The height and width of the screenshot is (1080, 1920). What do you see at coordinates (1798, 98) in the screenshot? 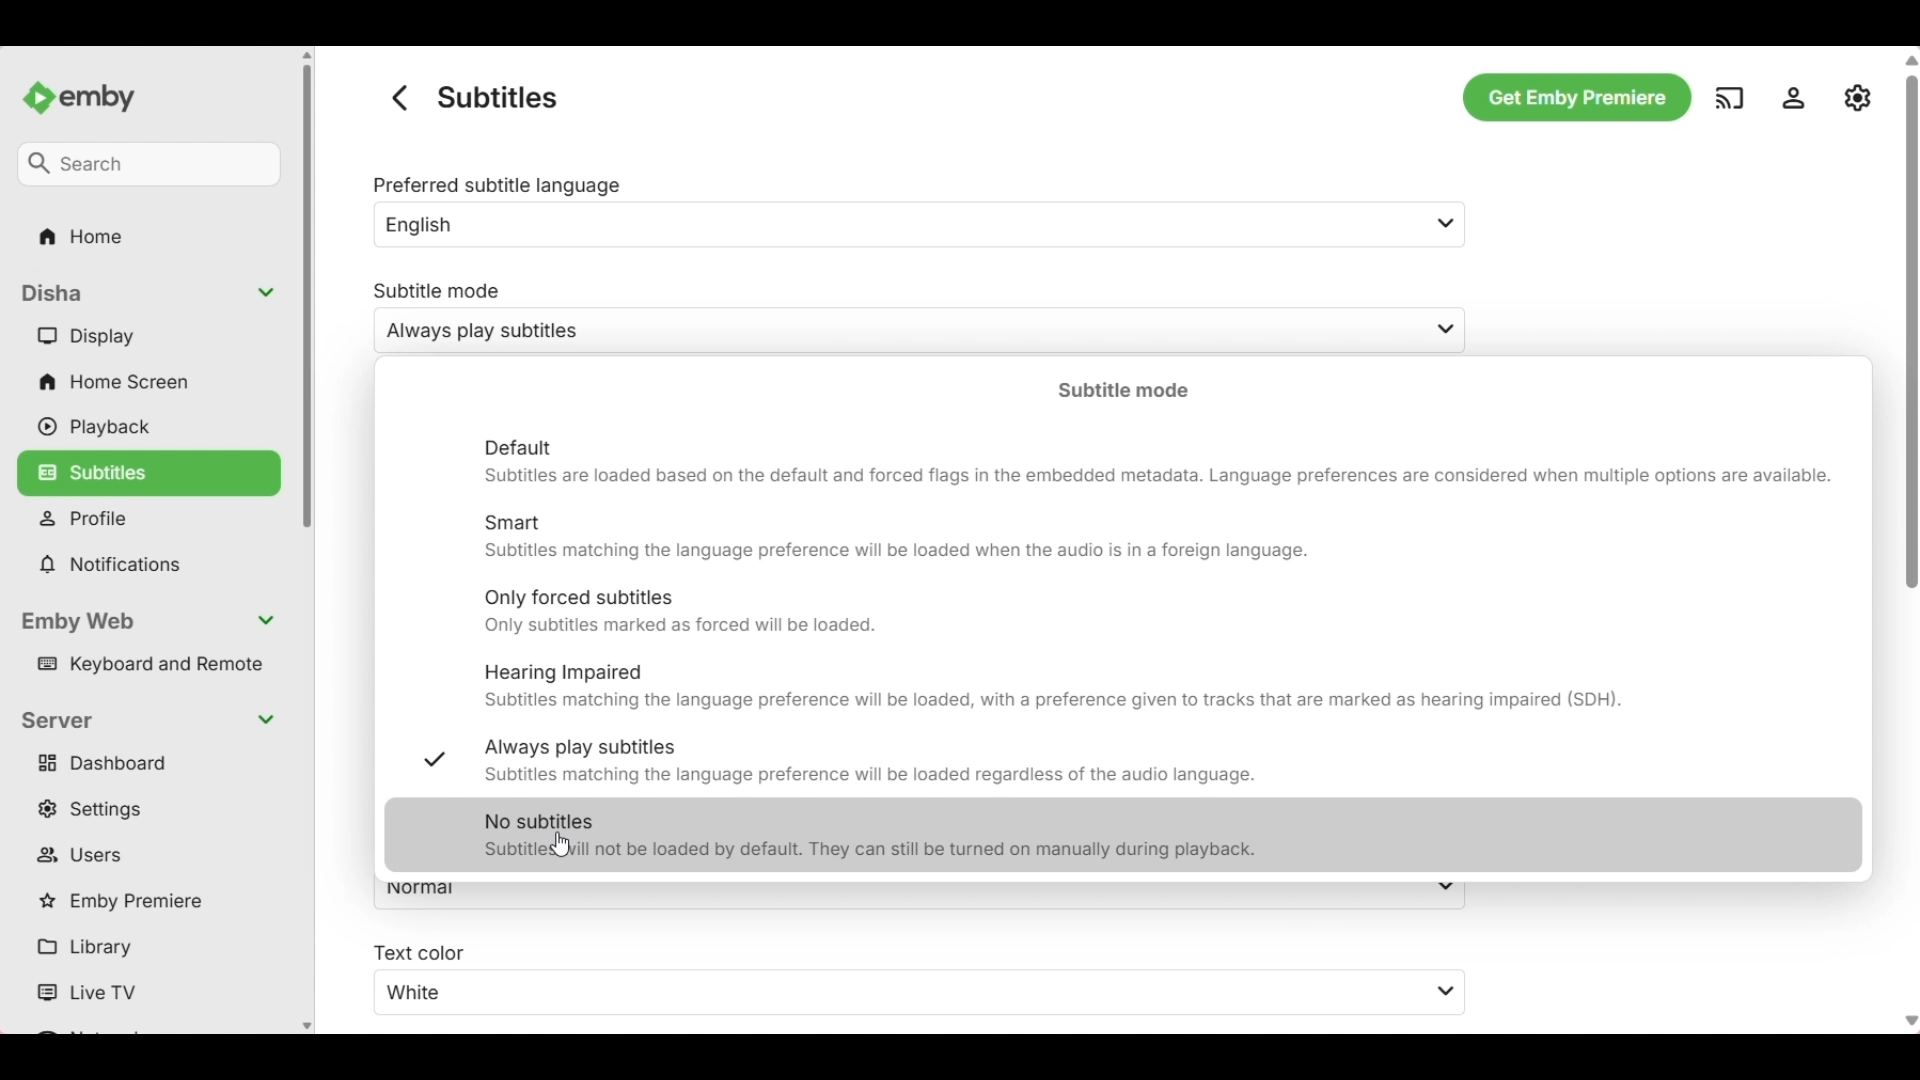
I see `` at bounding box center [1798, 98].